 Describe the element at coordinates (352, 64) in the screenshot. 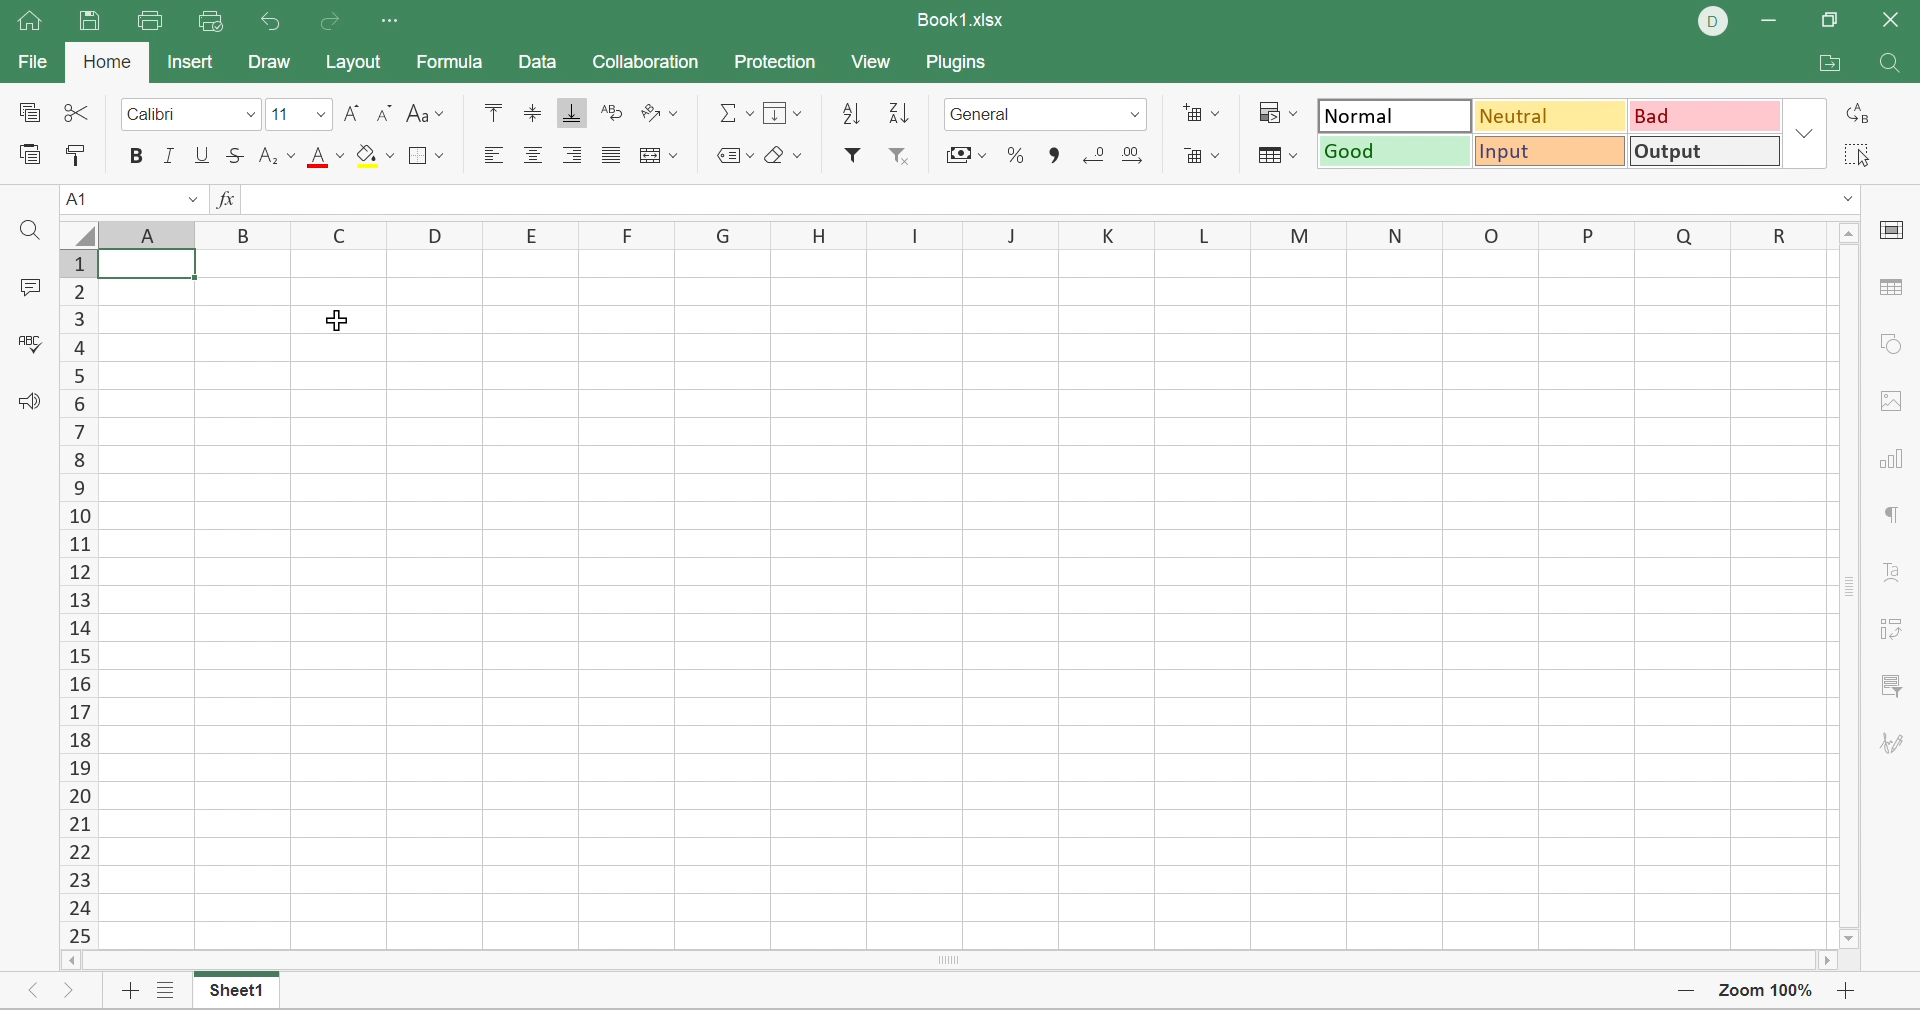

I see `Layout` at that location.